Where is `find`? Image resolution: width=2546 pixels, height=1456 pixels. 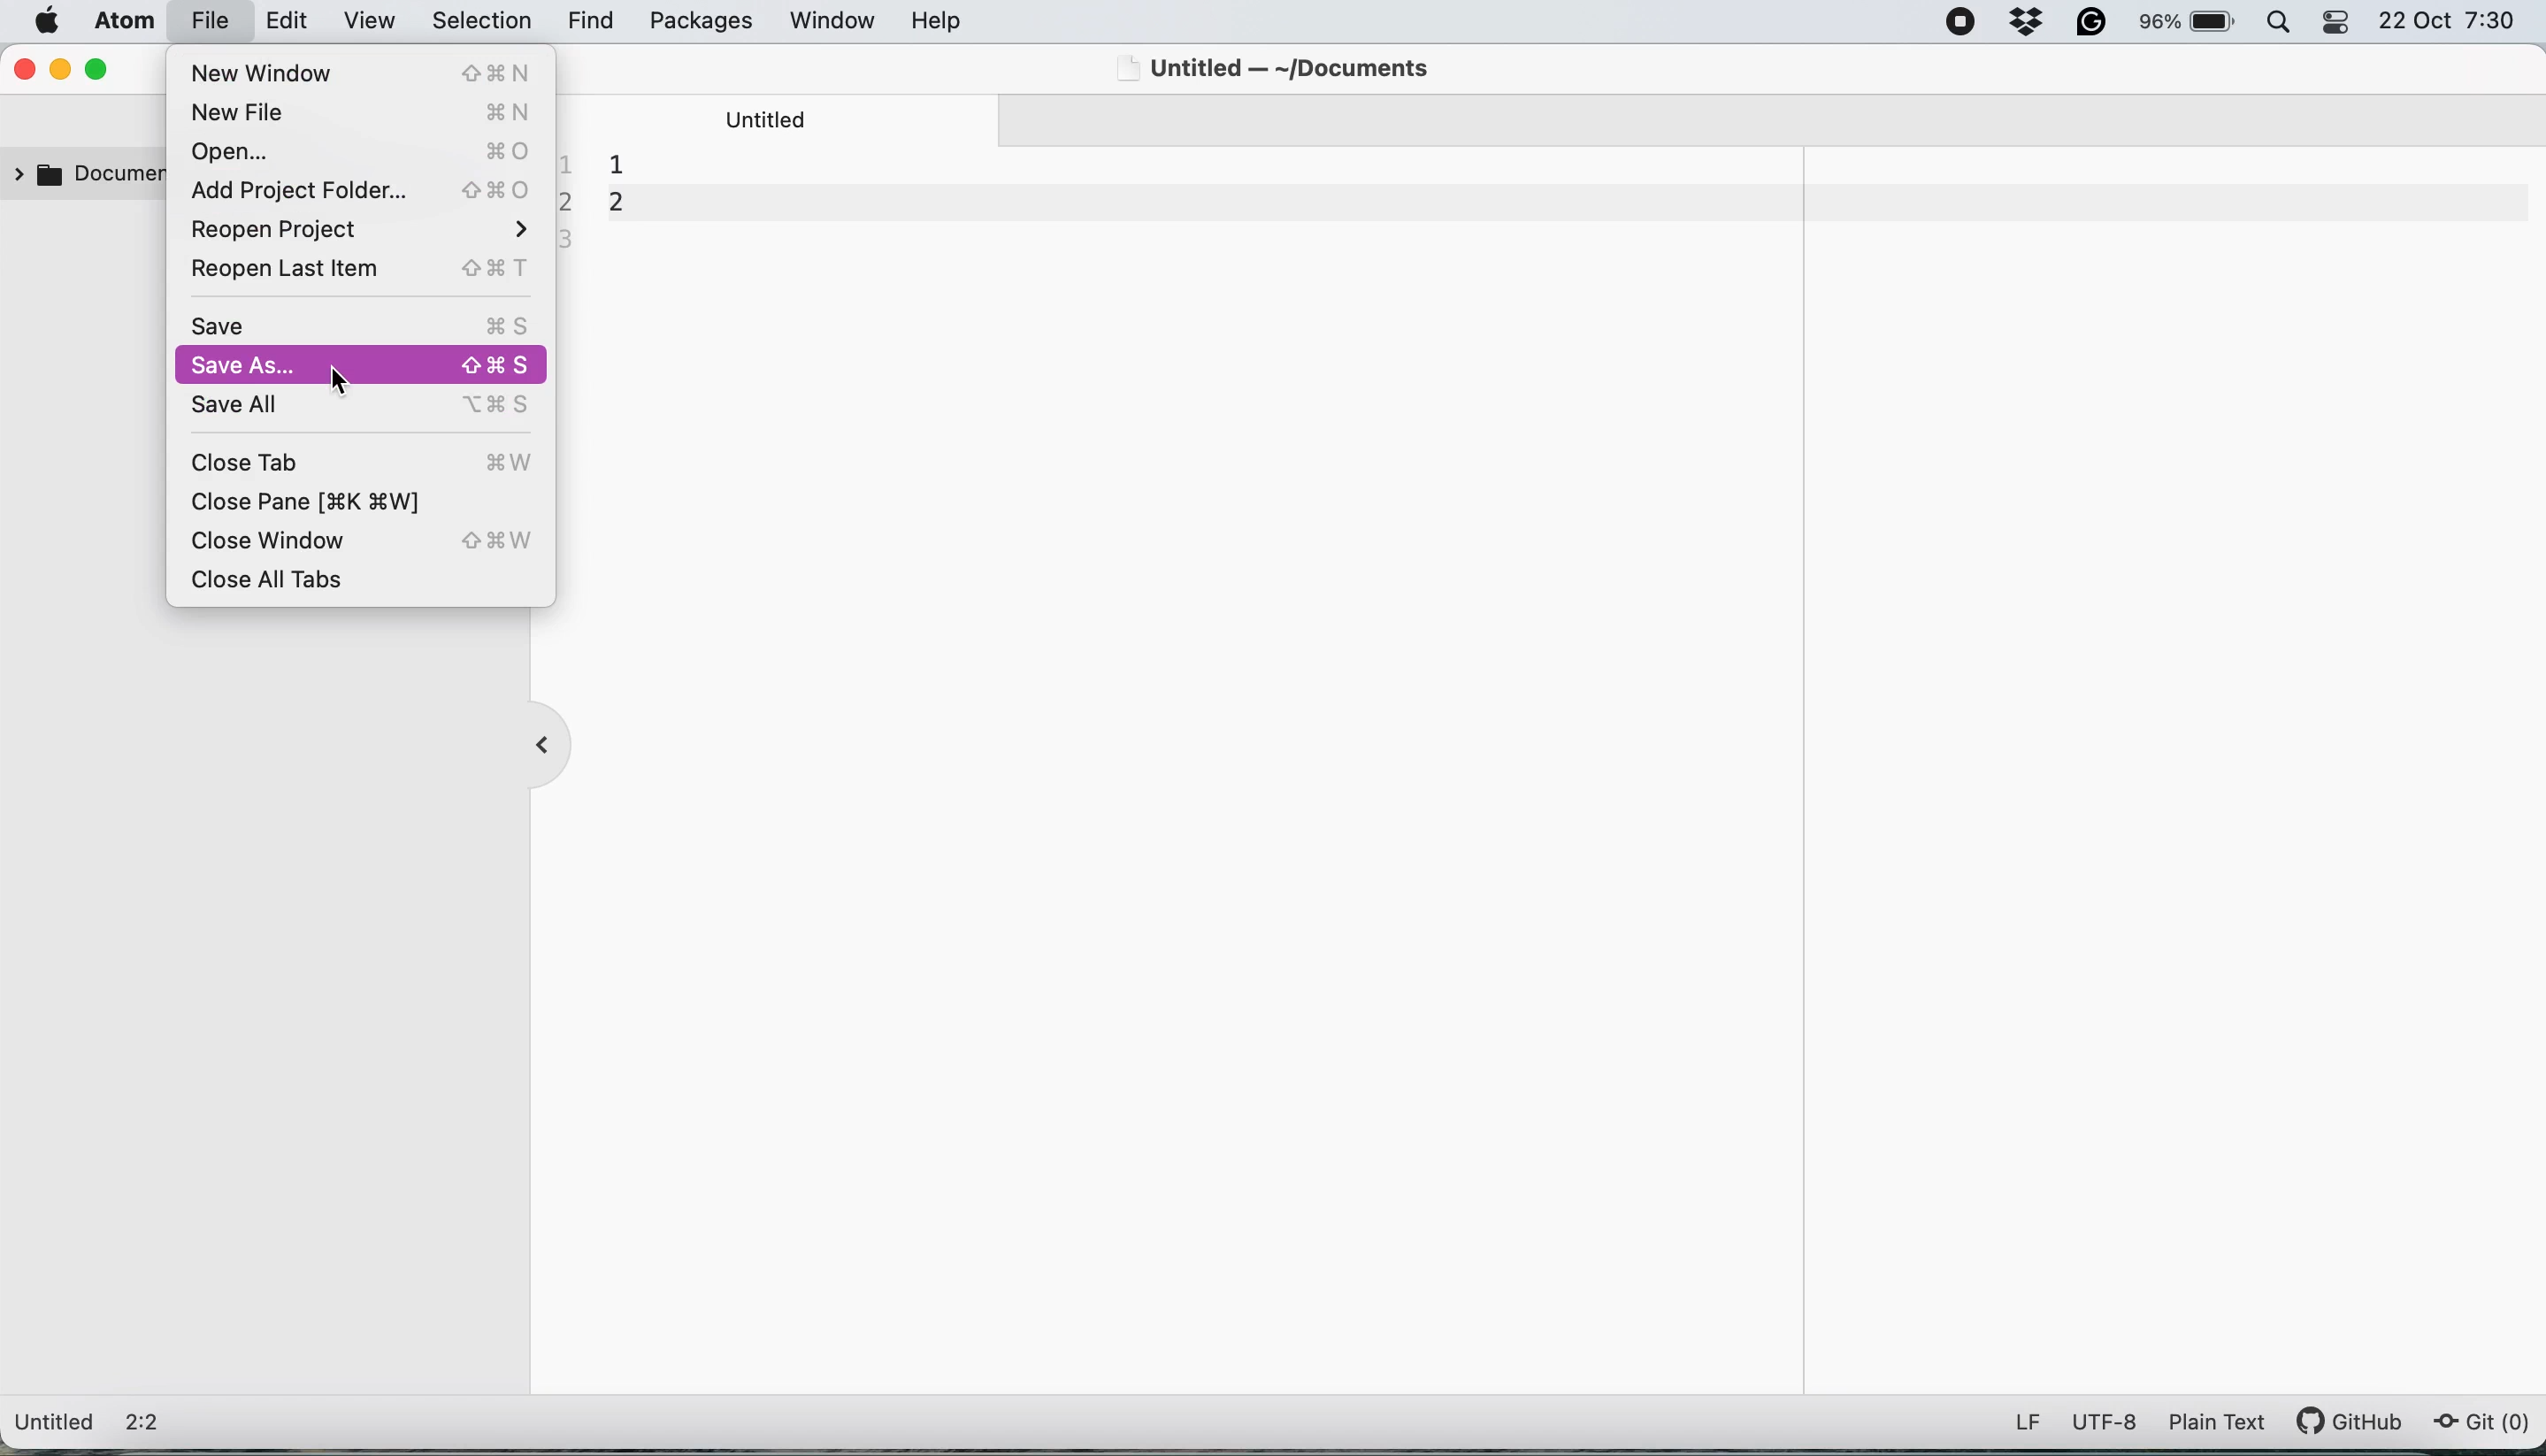 find is located at coordinates (592, 22).